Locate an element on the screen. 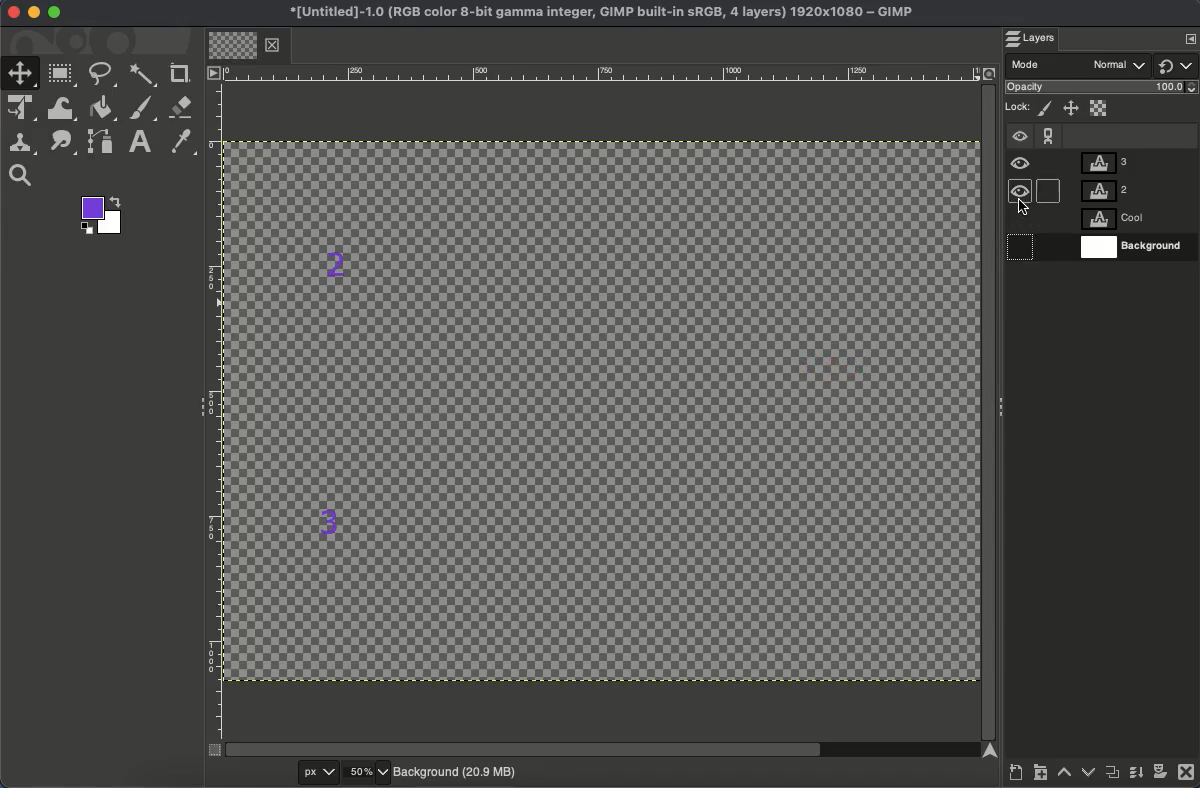 This screenshot has width=1200, height=788. Lock pixels is located at coordinates (1047, 109).